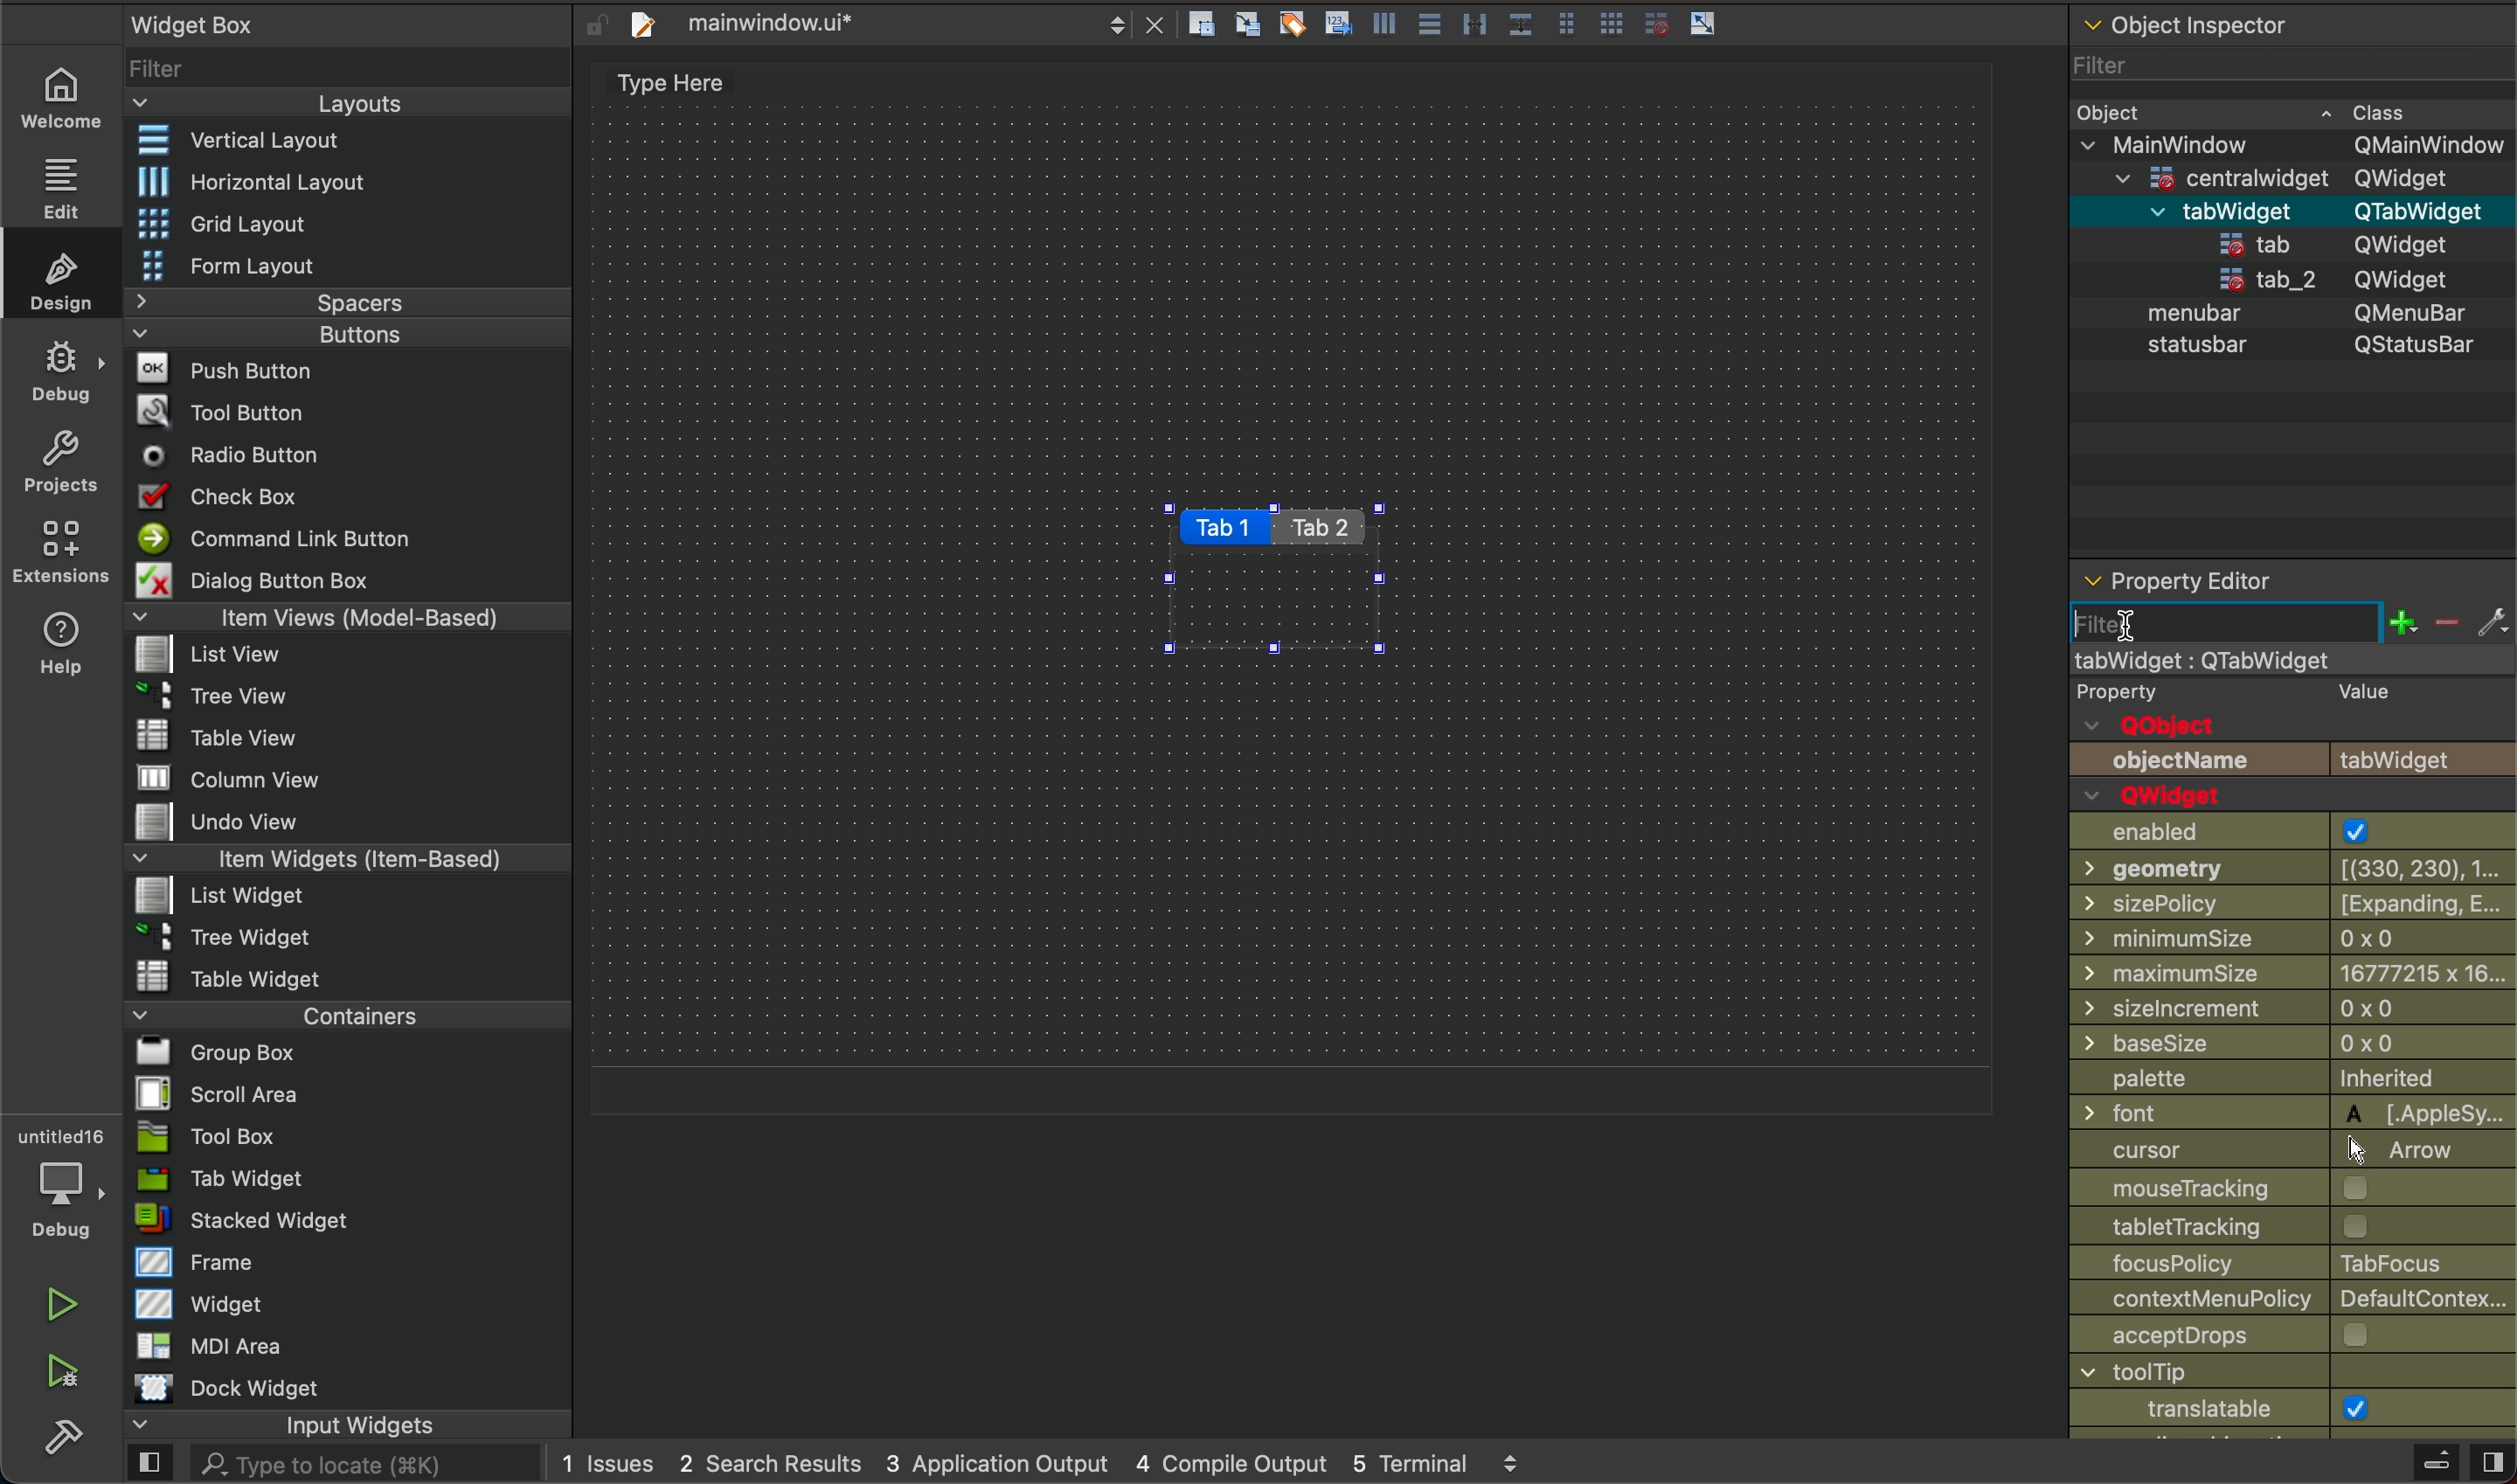  What do you see at coordinates (2405, 277) in the screenshot?
I see `QWidget` at bounding box center [2405, 277].